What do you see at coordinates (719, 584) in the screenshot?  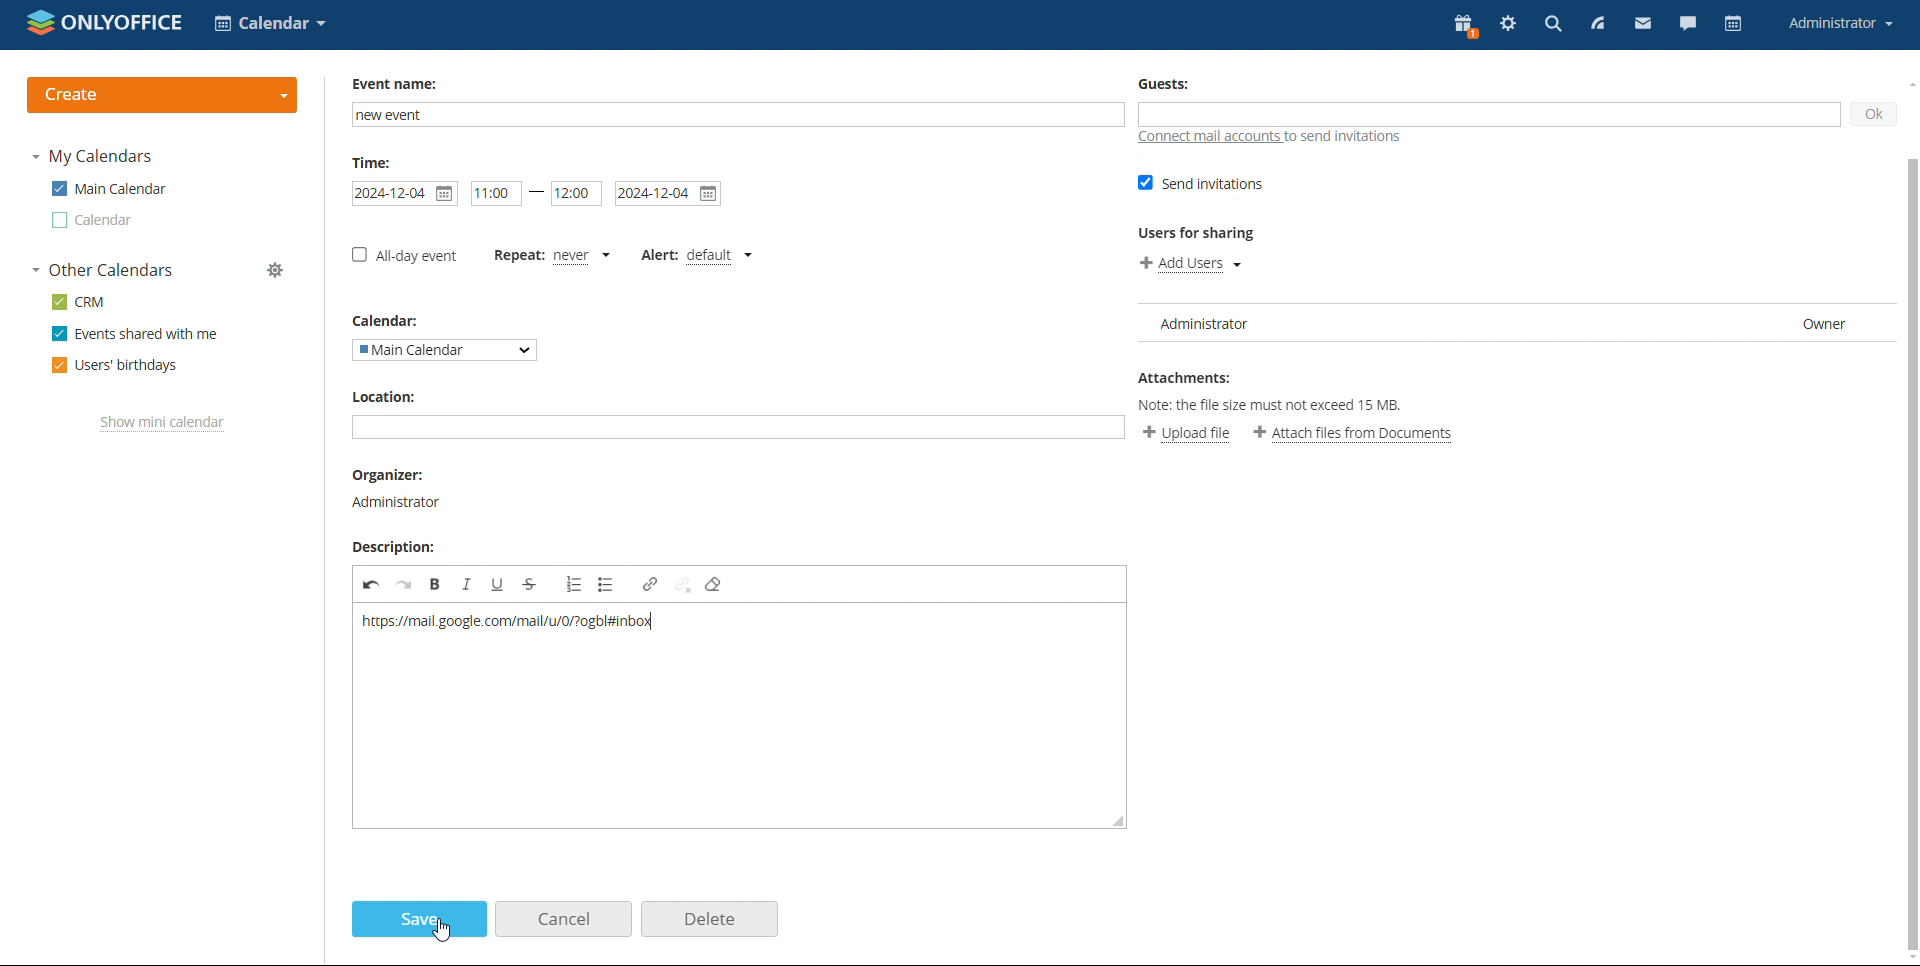 I see `` at bounding box center [719, 584].